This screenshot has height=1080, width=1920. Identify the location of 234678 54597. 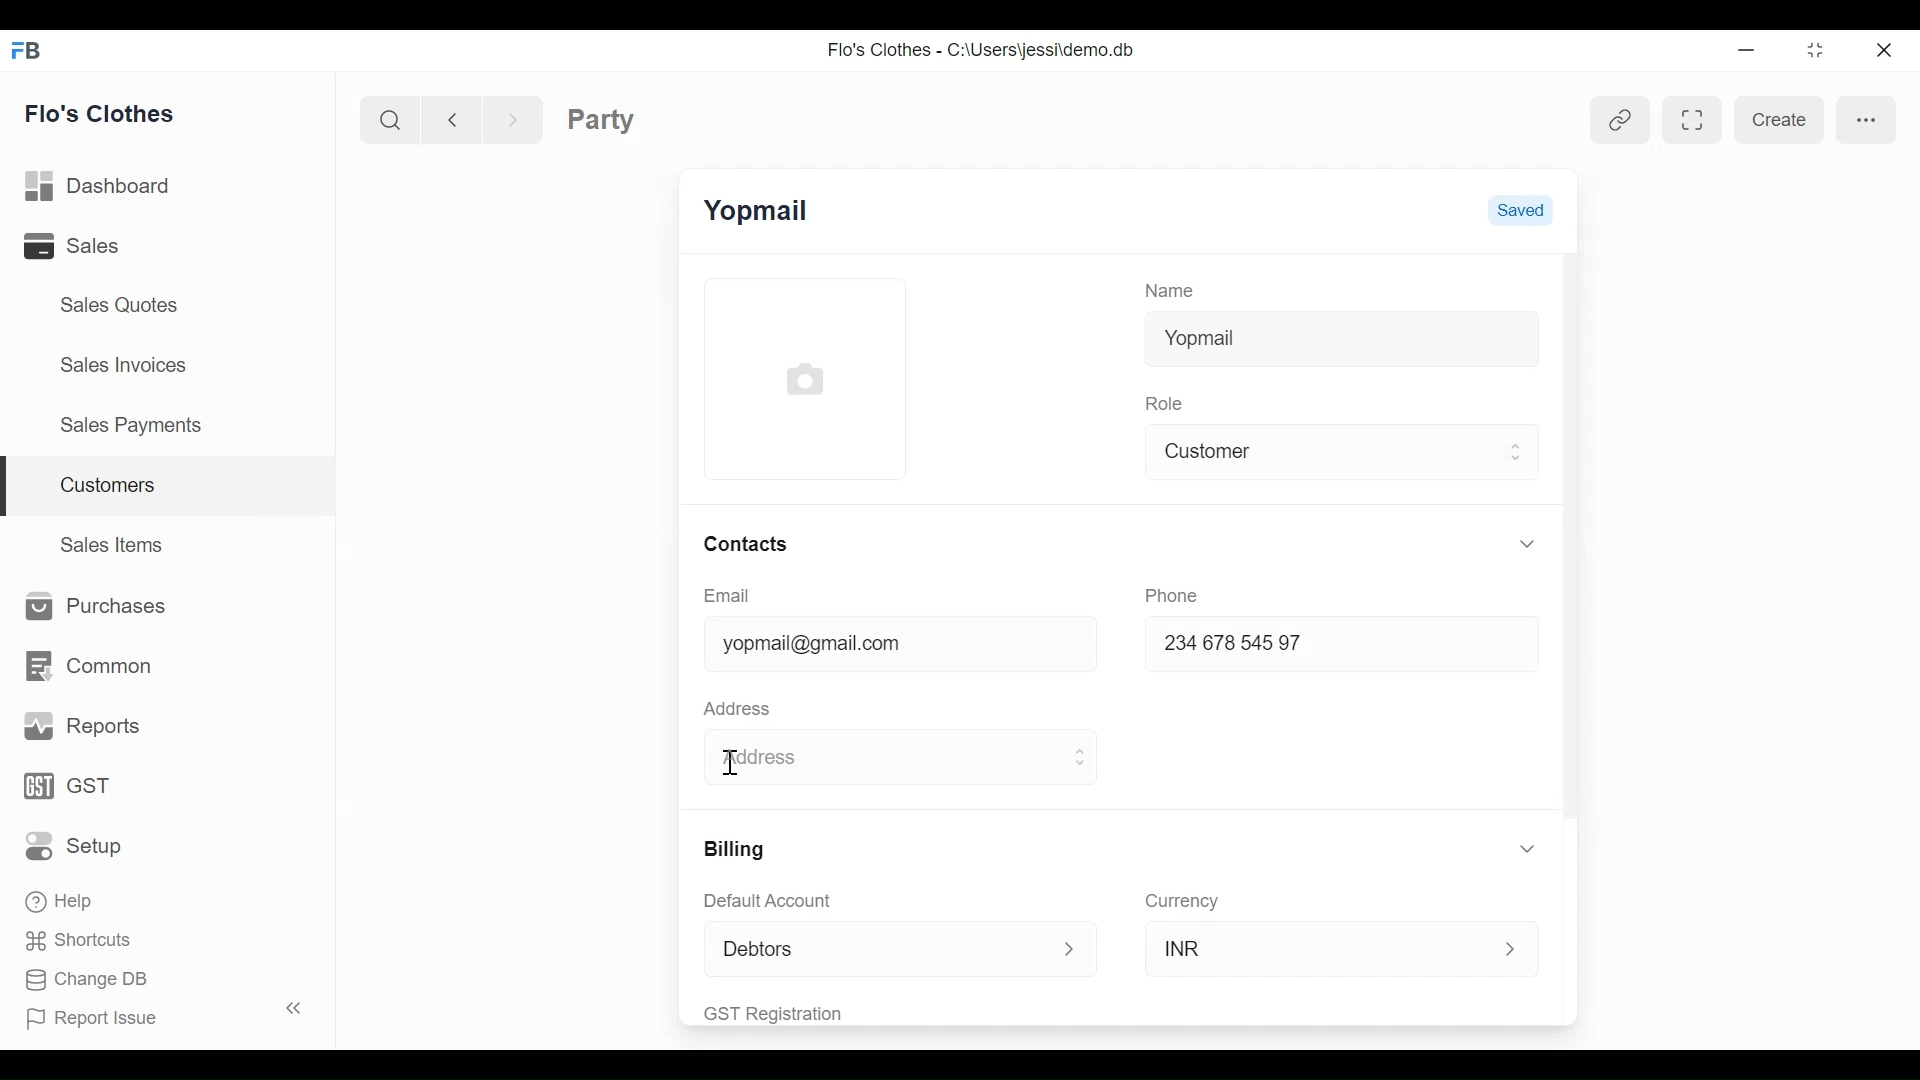
(1292, 646).